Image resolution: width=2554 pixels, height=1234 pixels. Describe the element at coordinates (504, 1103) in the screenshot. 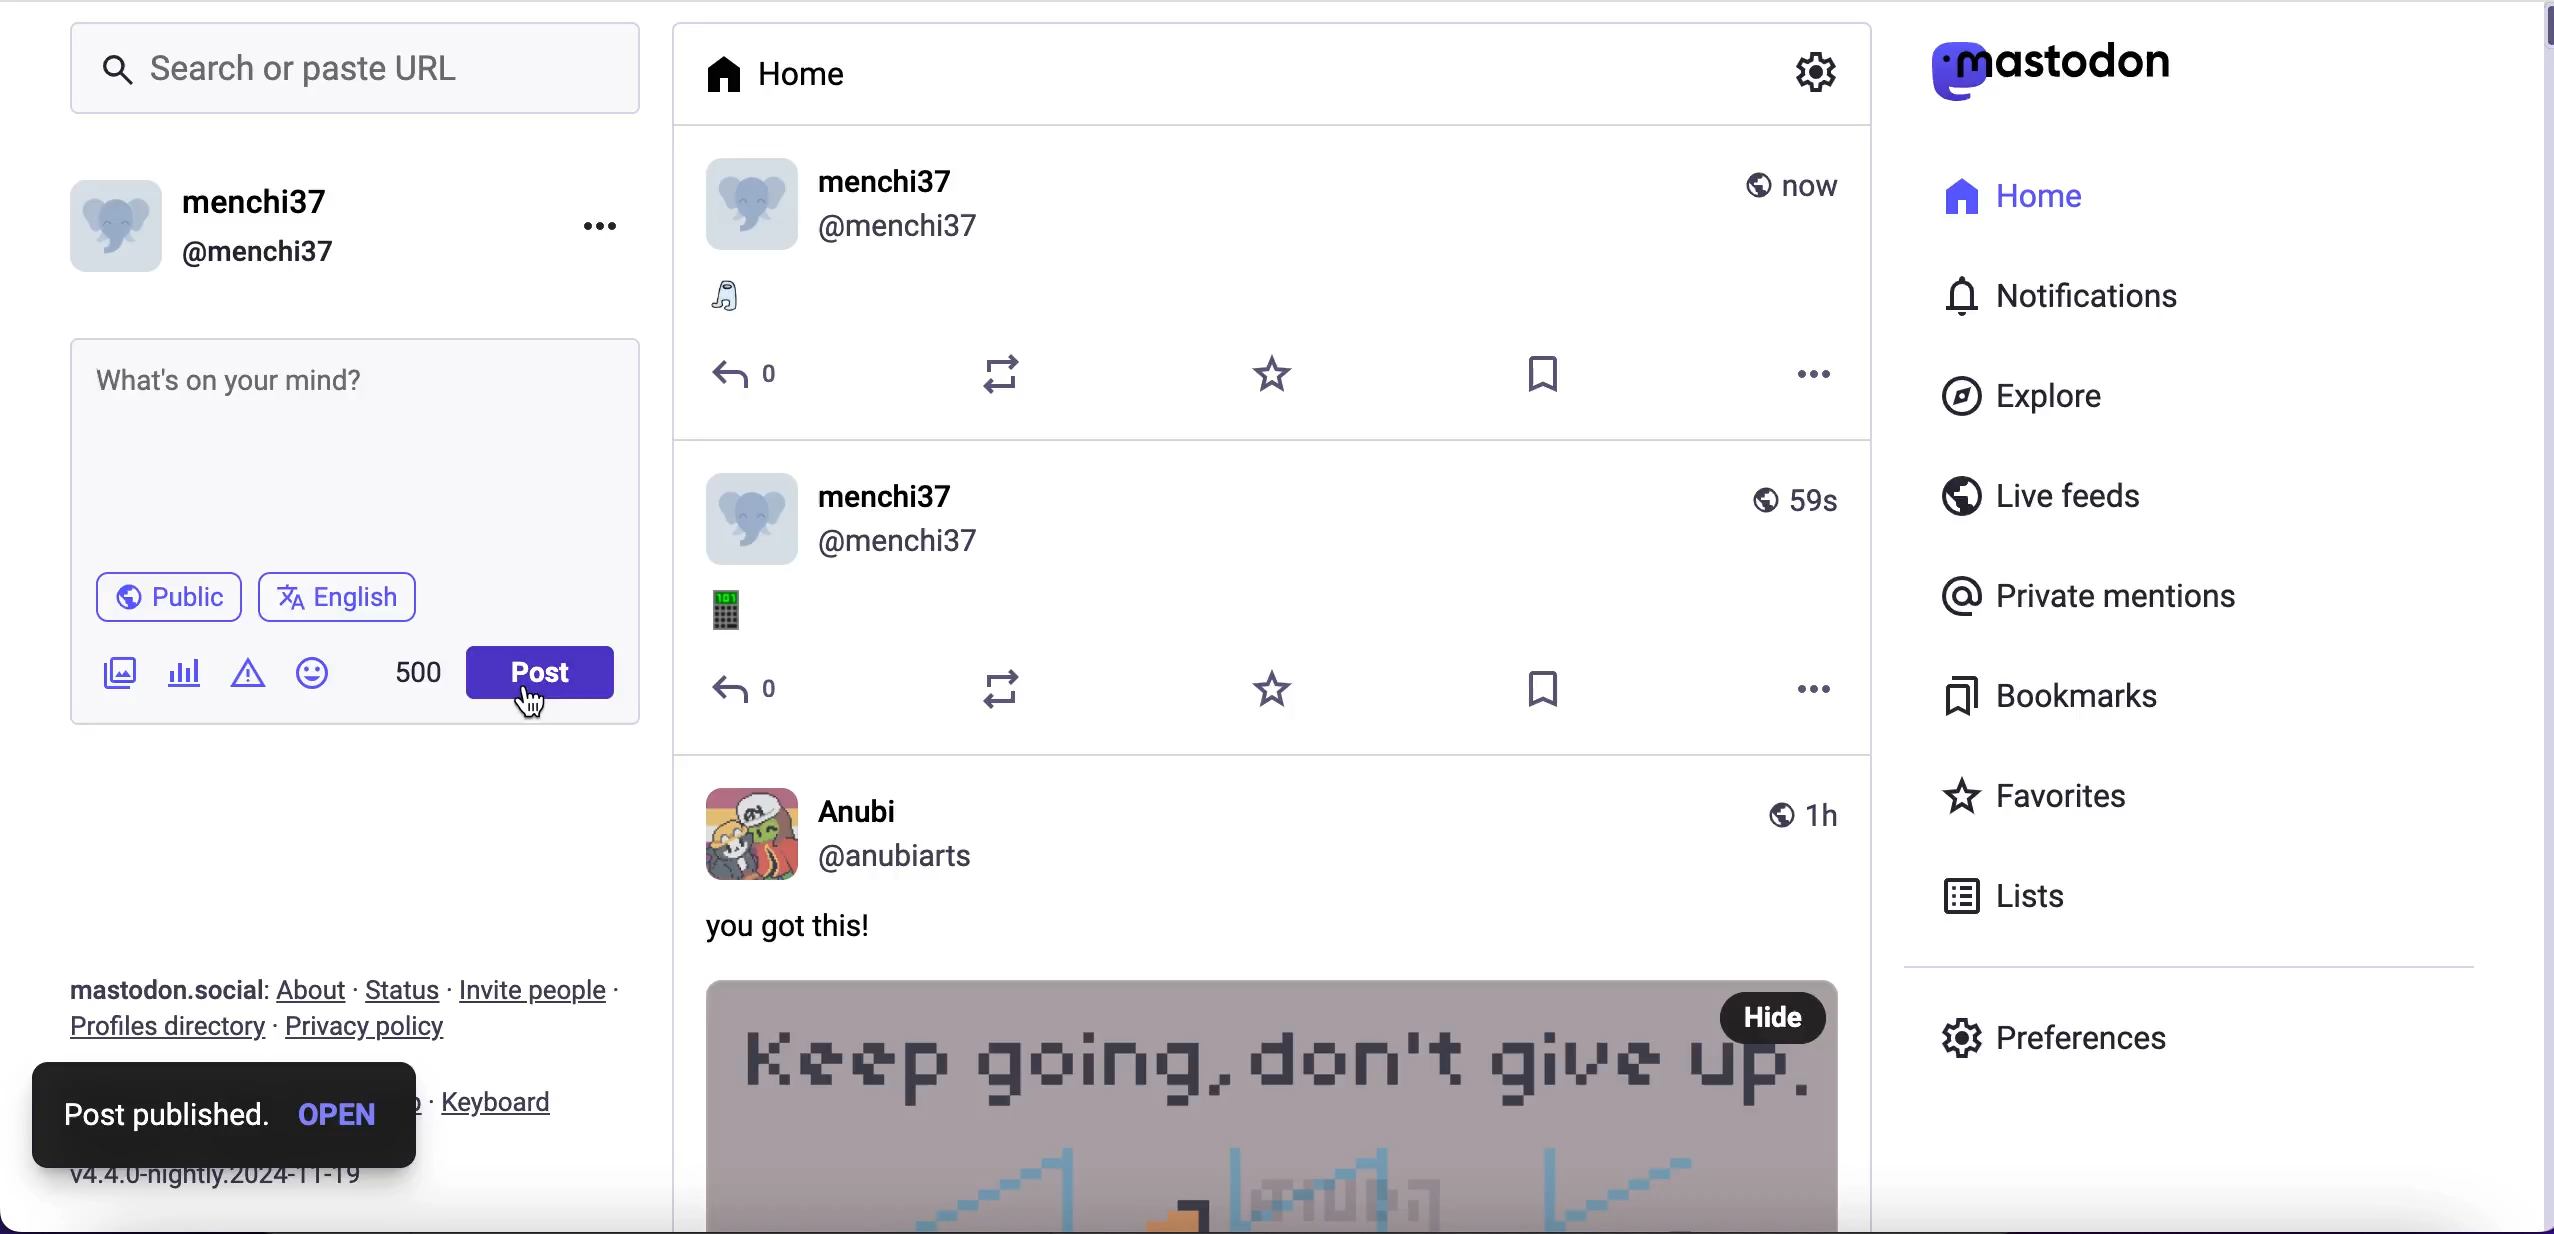

I see `keyboard` at that location.